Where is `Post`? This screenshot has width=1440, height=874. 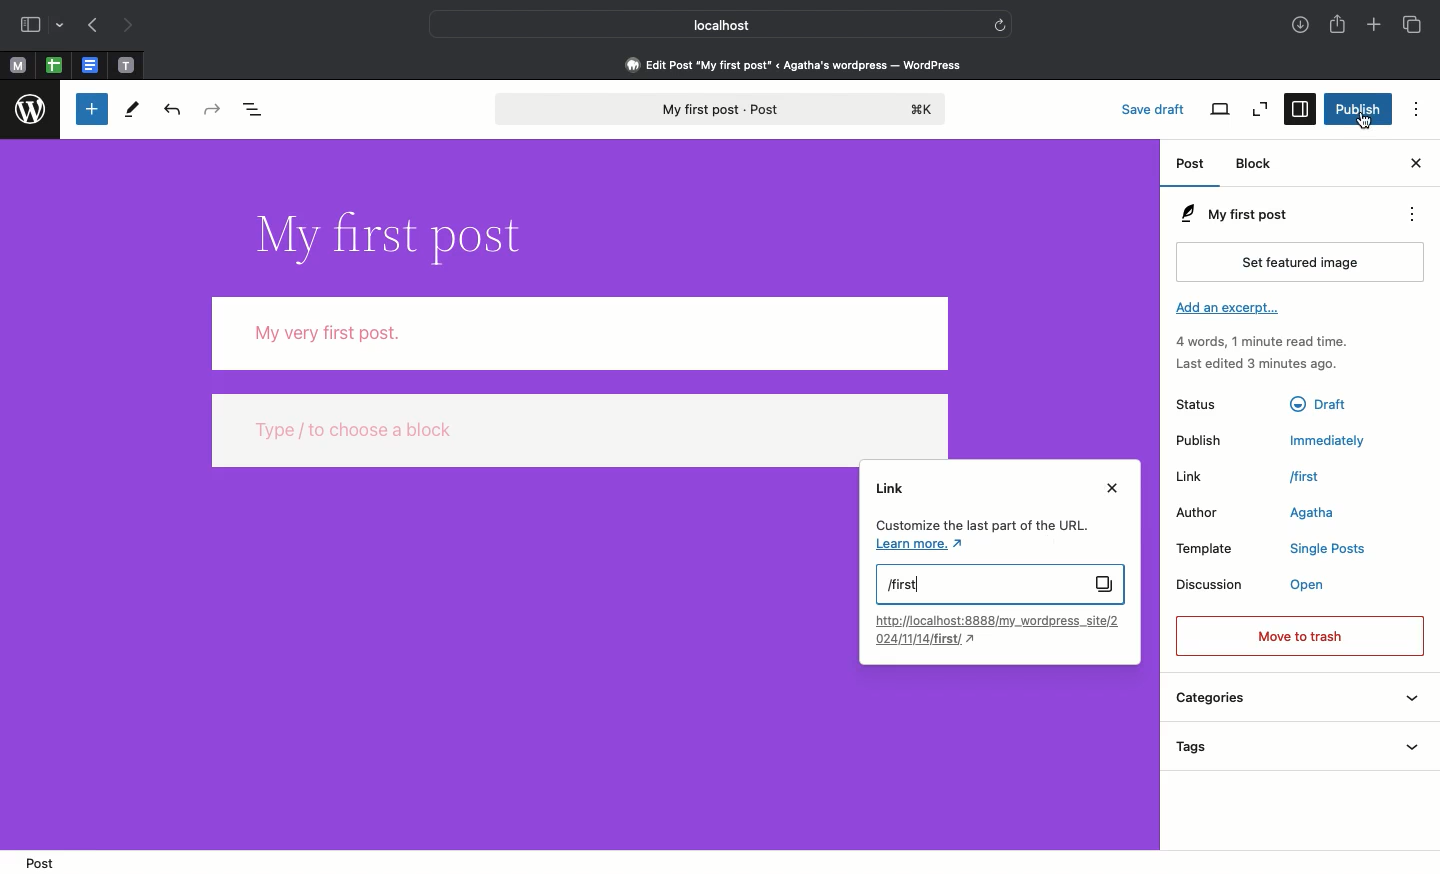
Post is located at coordinates (1192, 164).